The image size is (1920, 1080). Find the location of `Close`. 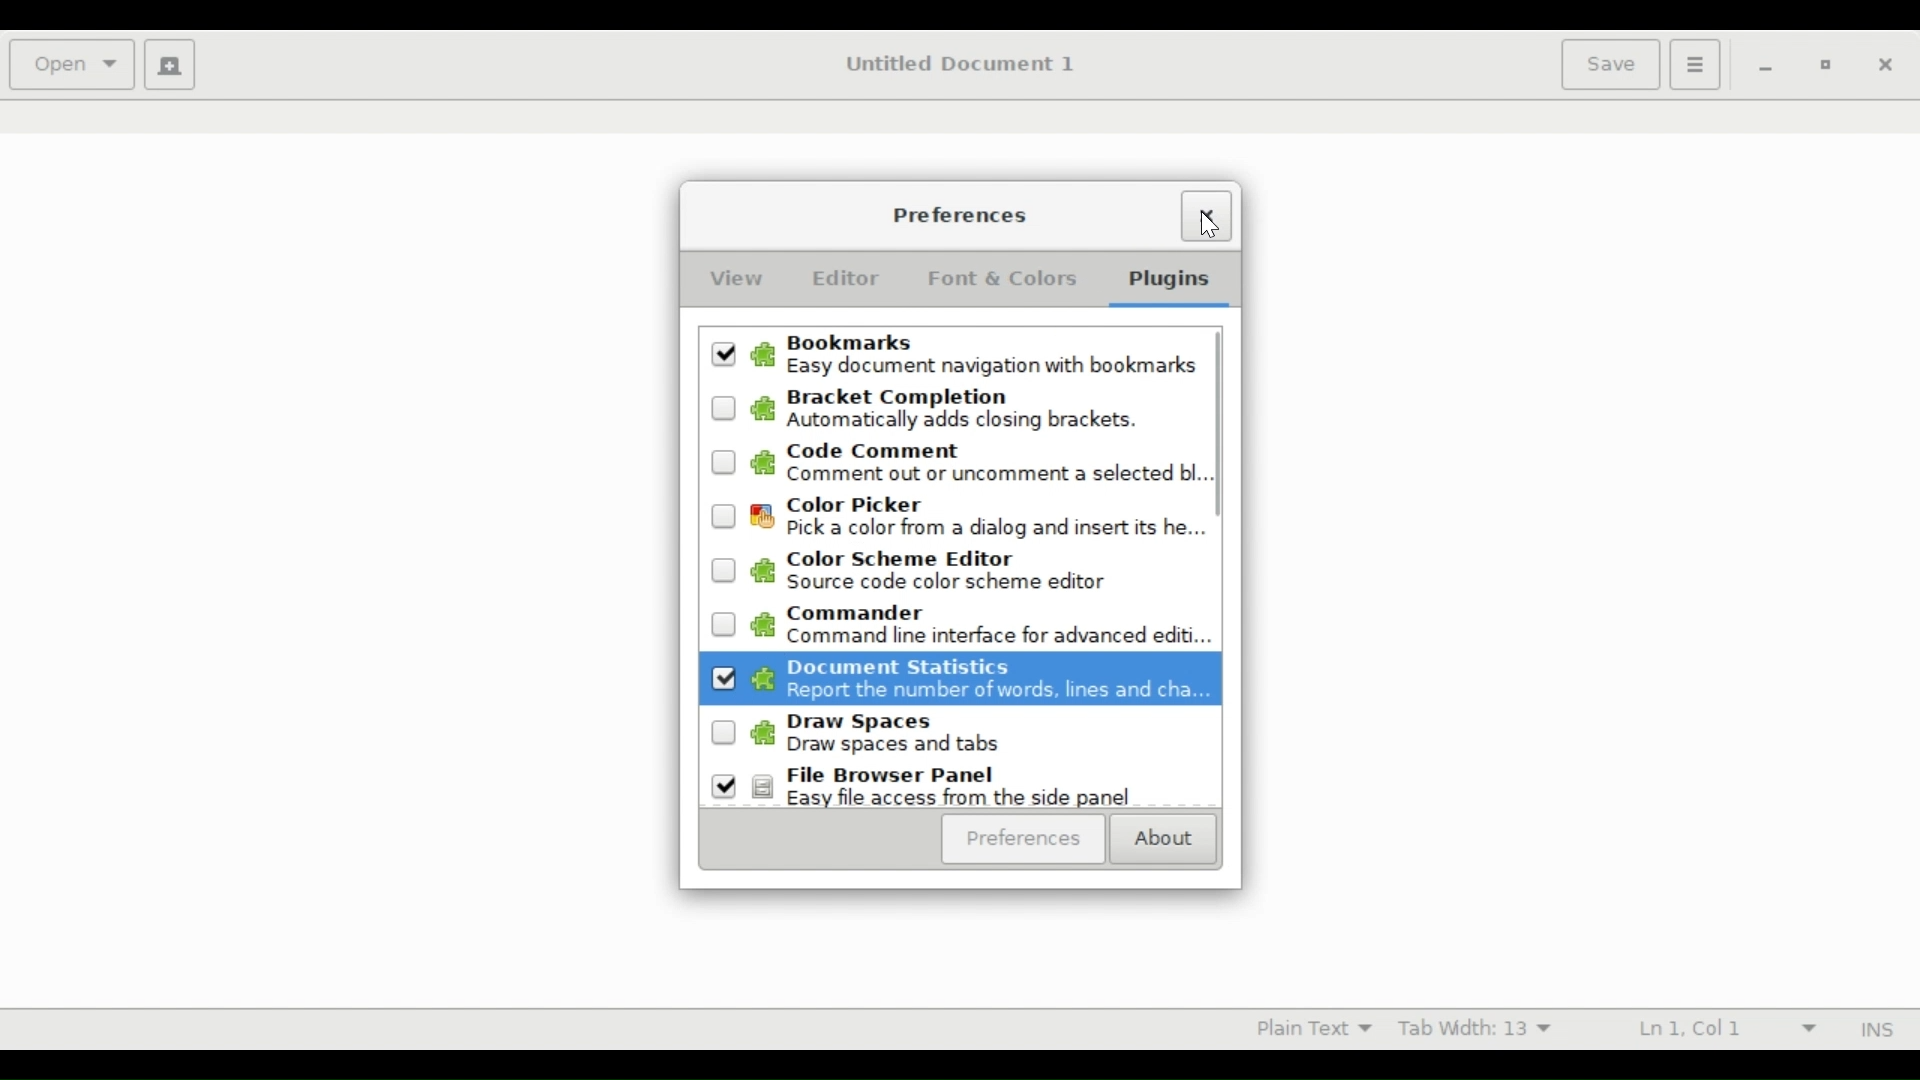

Close is located at coordinates (1208, 217).